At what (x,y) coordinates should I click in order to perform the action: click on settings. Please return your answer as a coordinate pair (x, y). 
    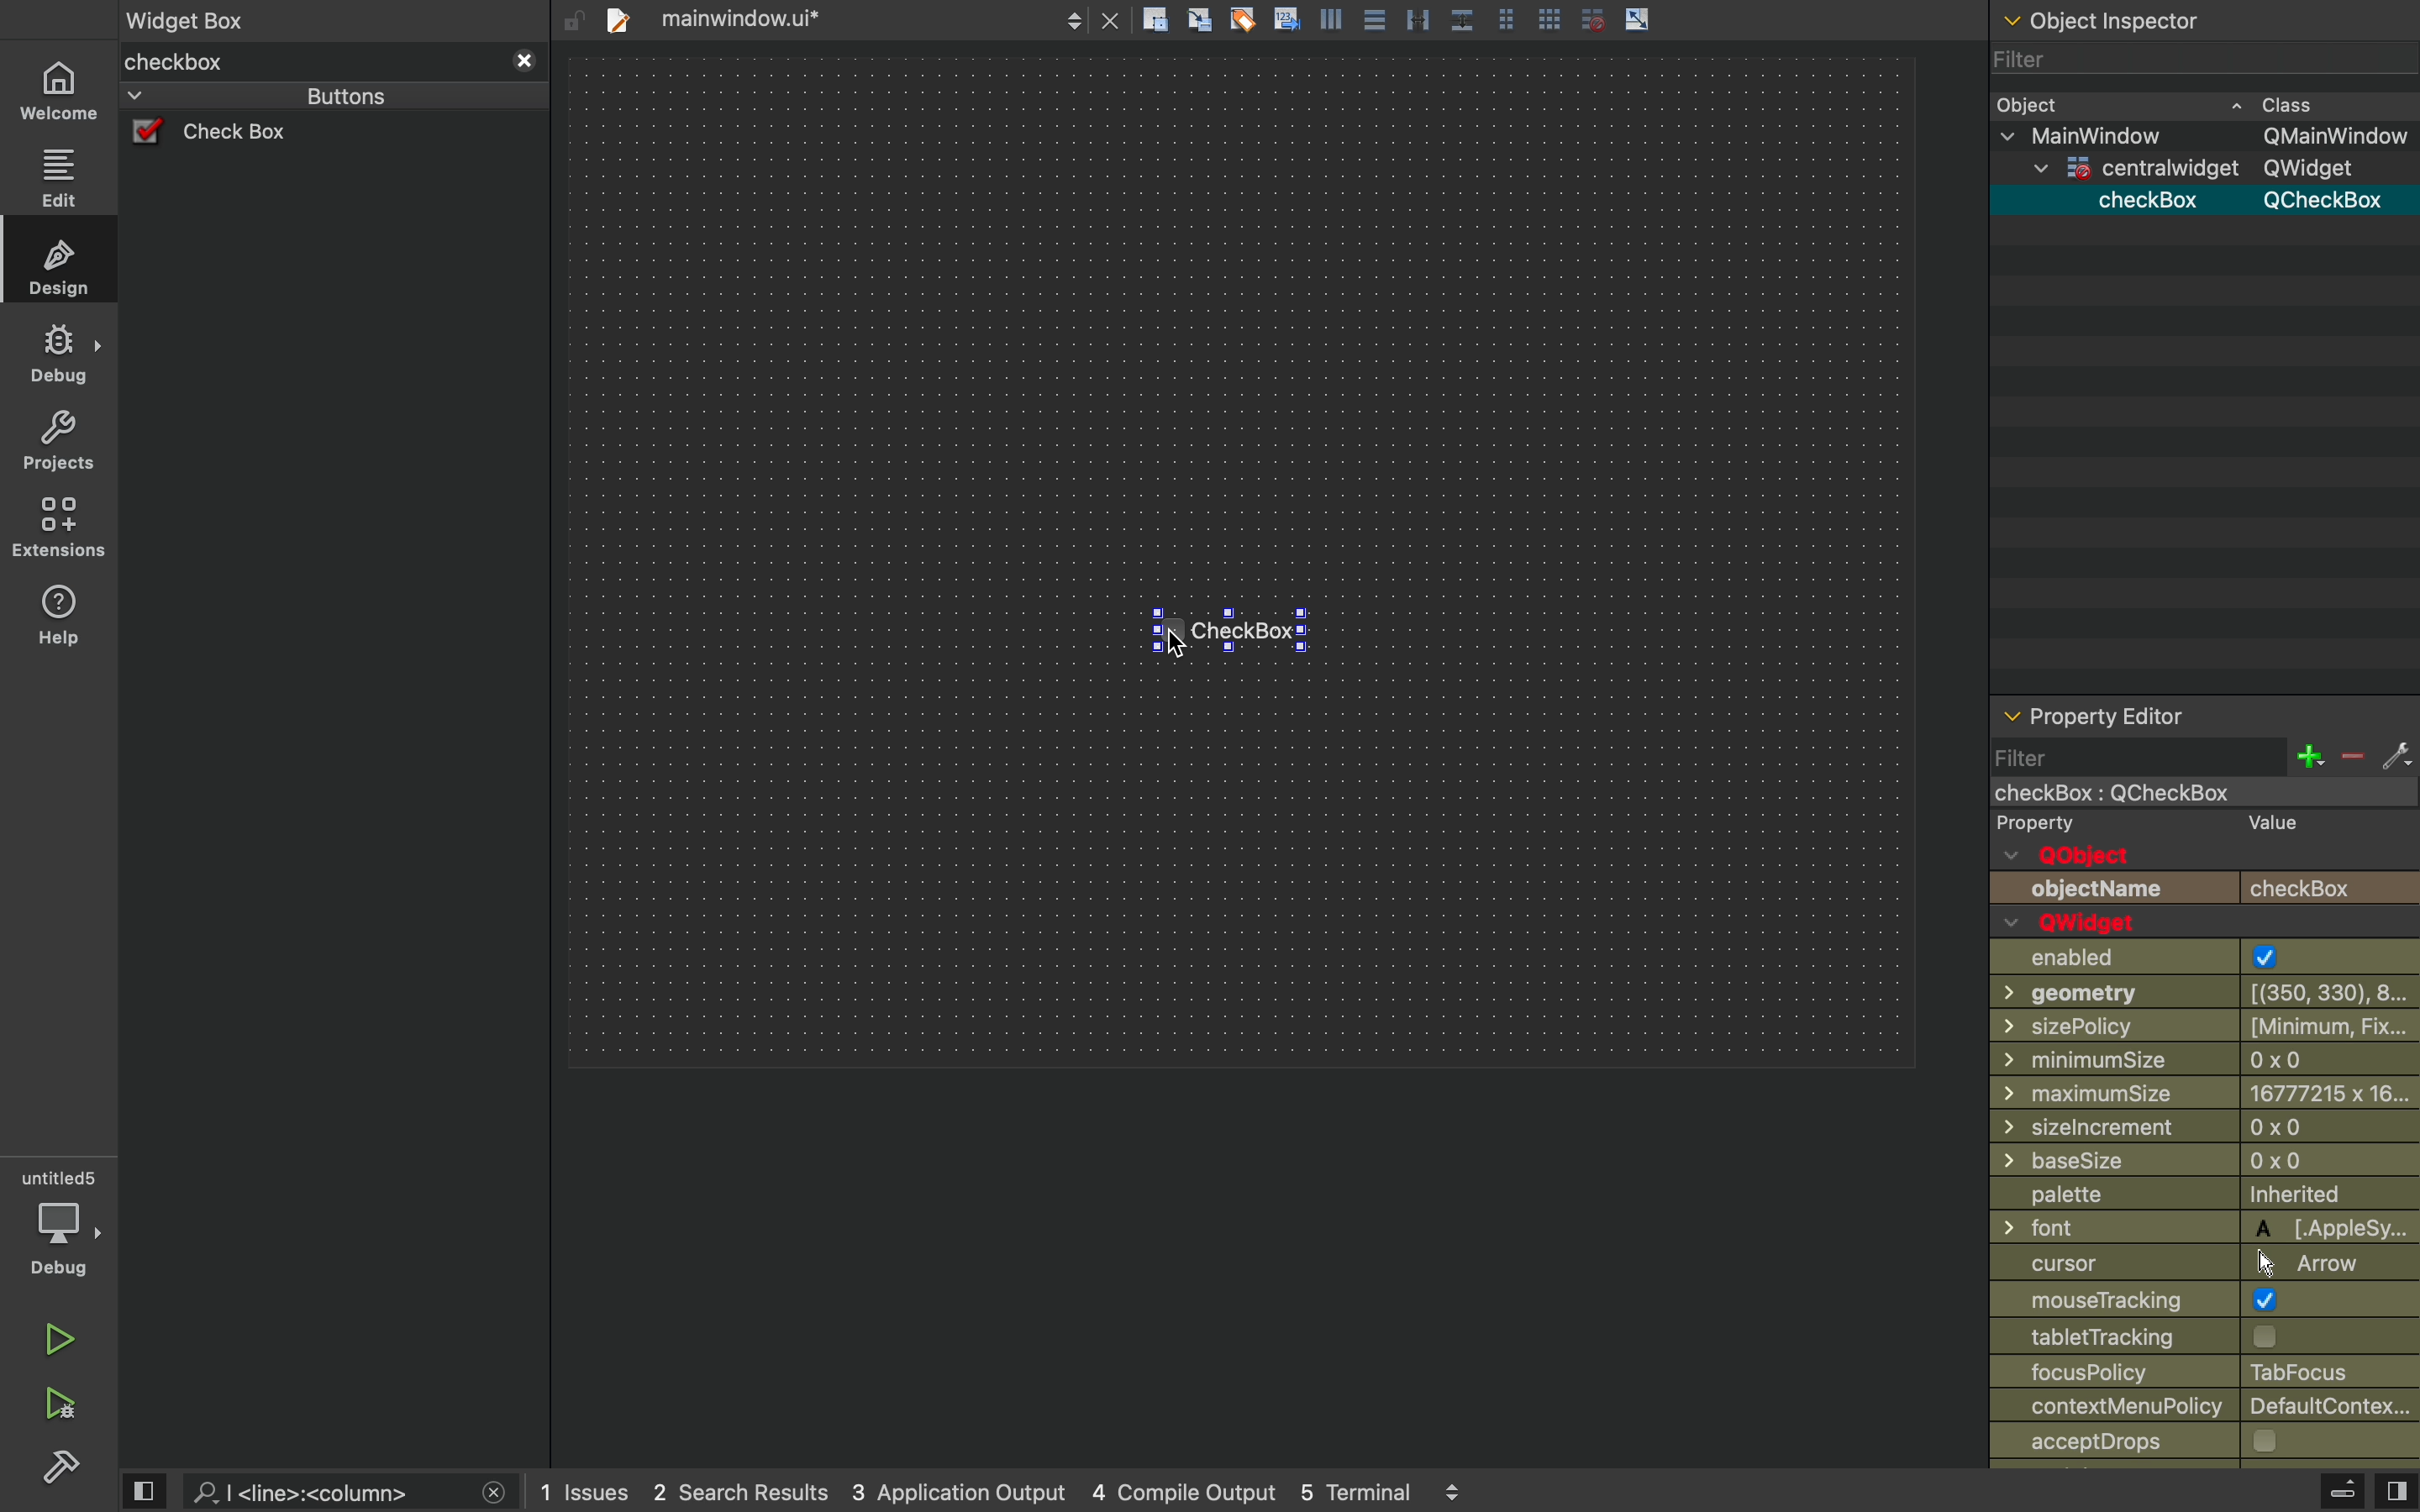
    Looking at the image, I should click on (2397, 758).